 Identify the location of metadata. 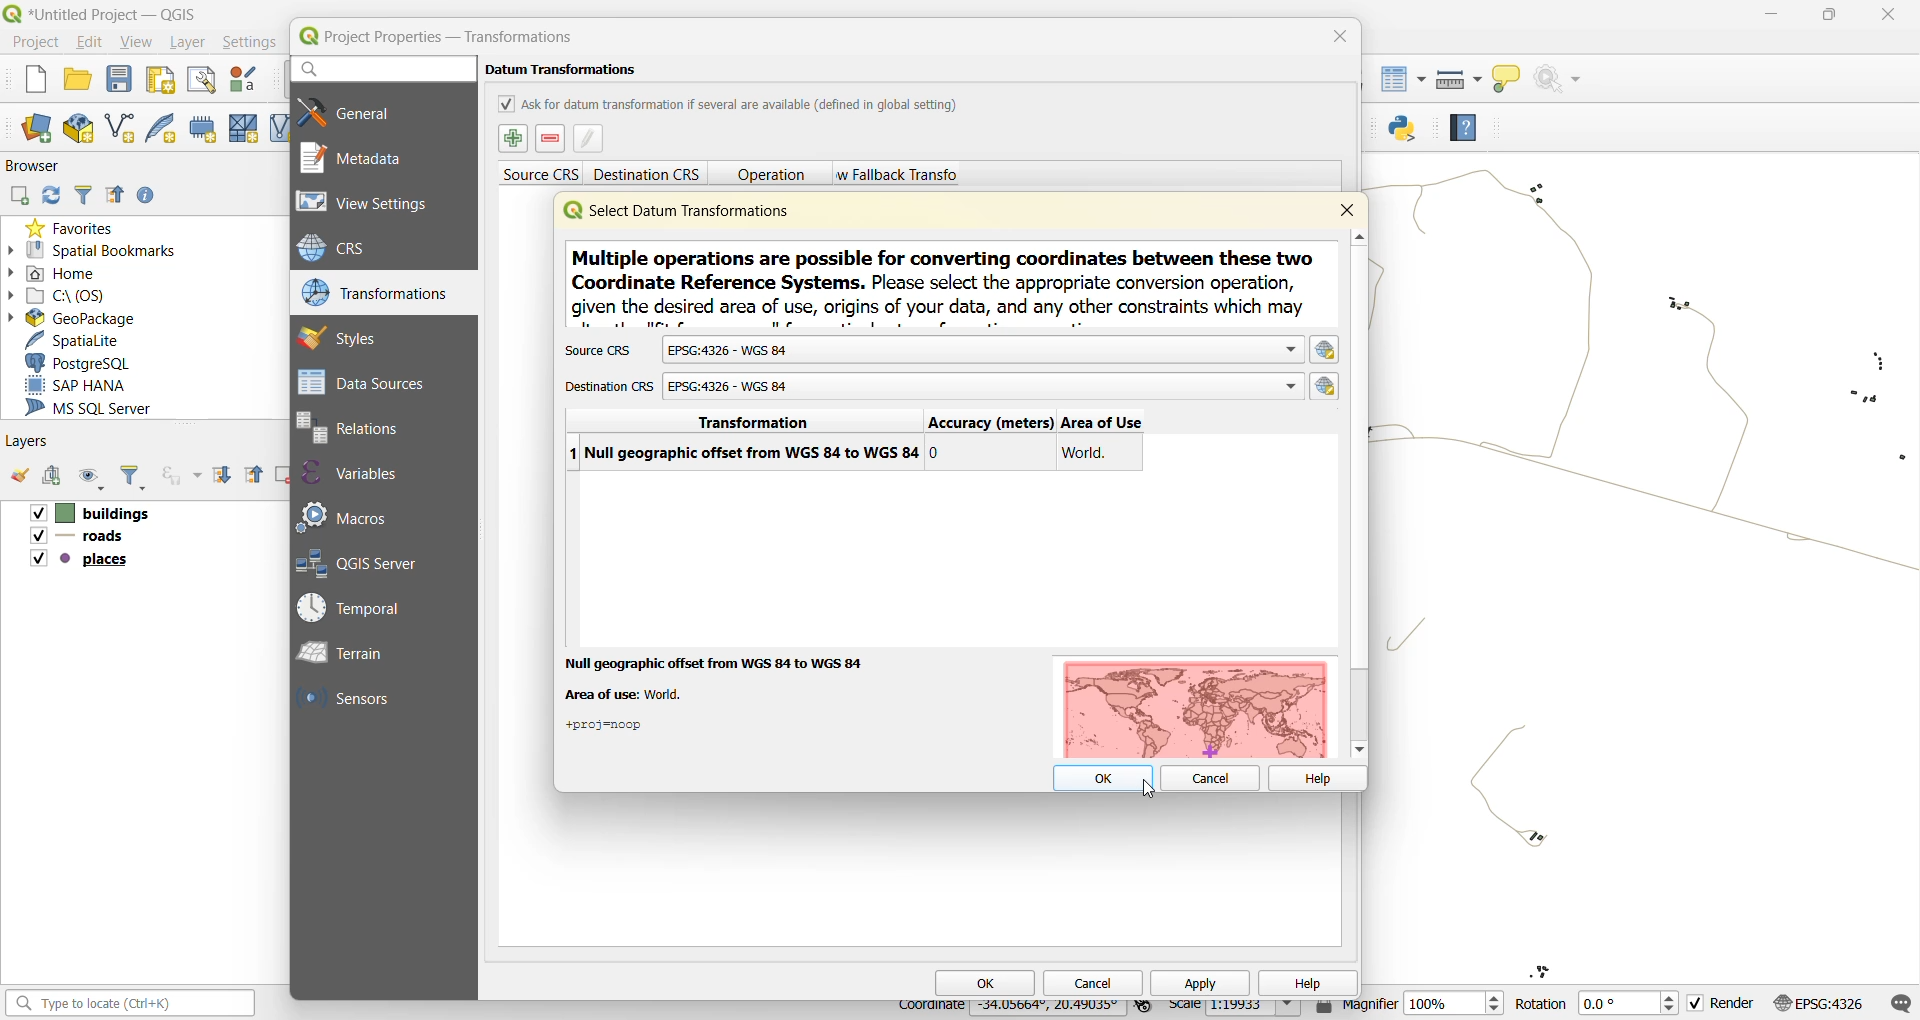
(944, 289).